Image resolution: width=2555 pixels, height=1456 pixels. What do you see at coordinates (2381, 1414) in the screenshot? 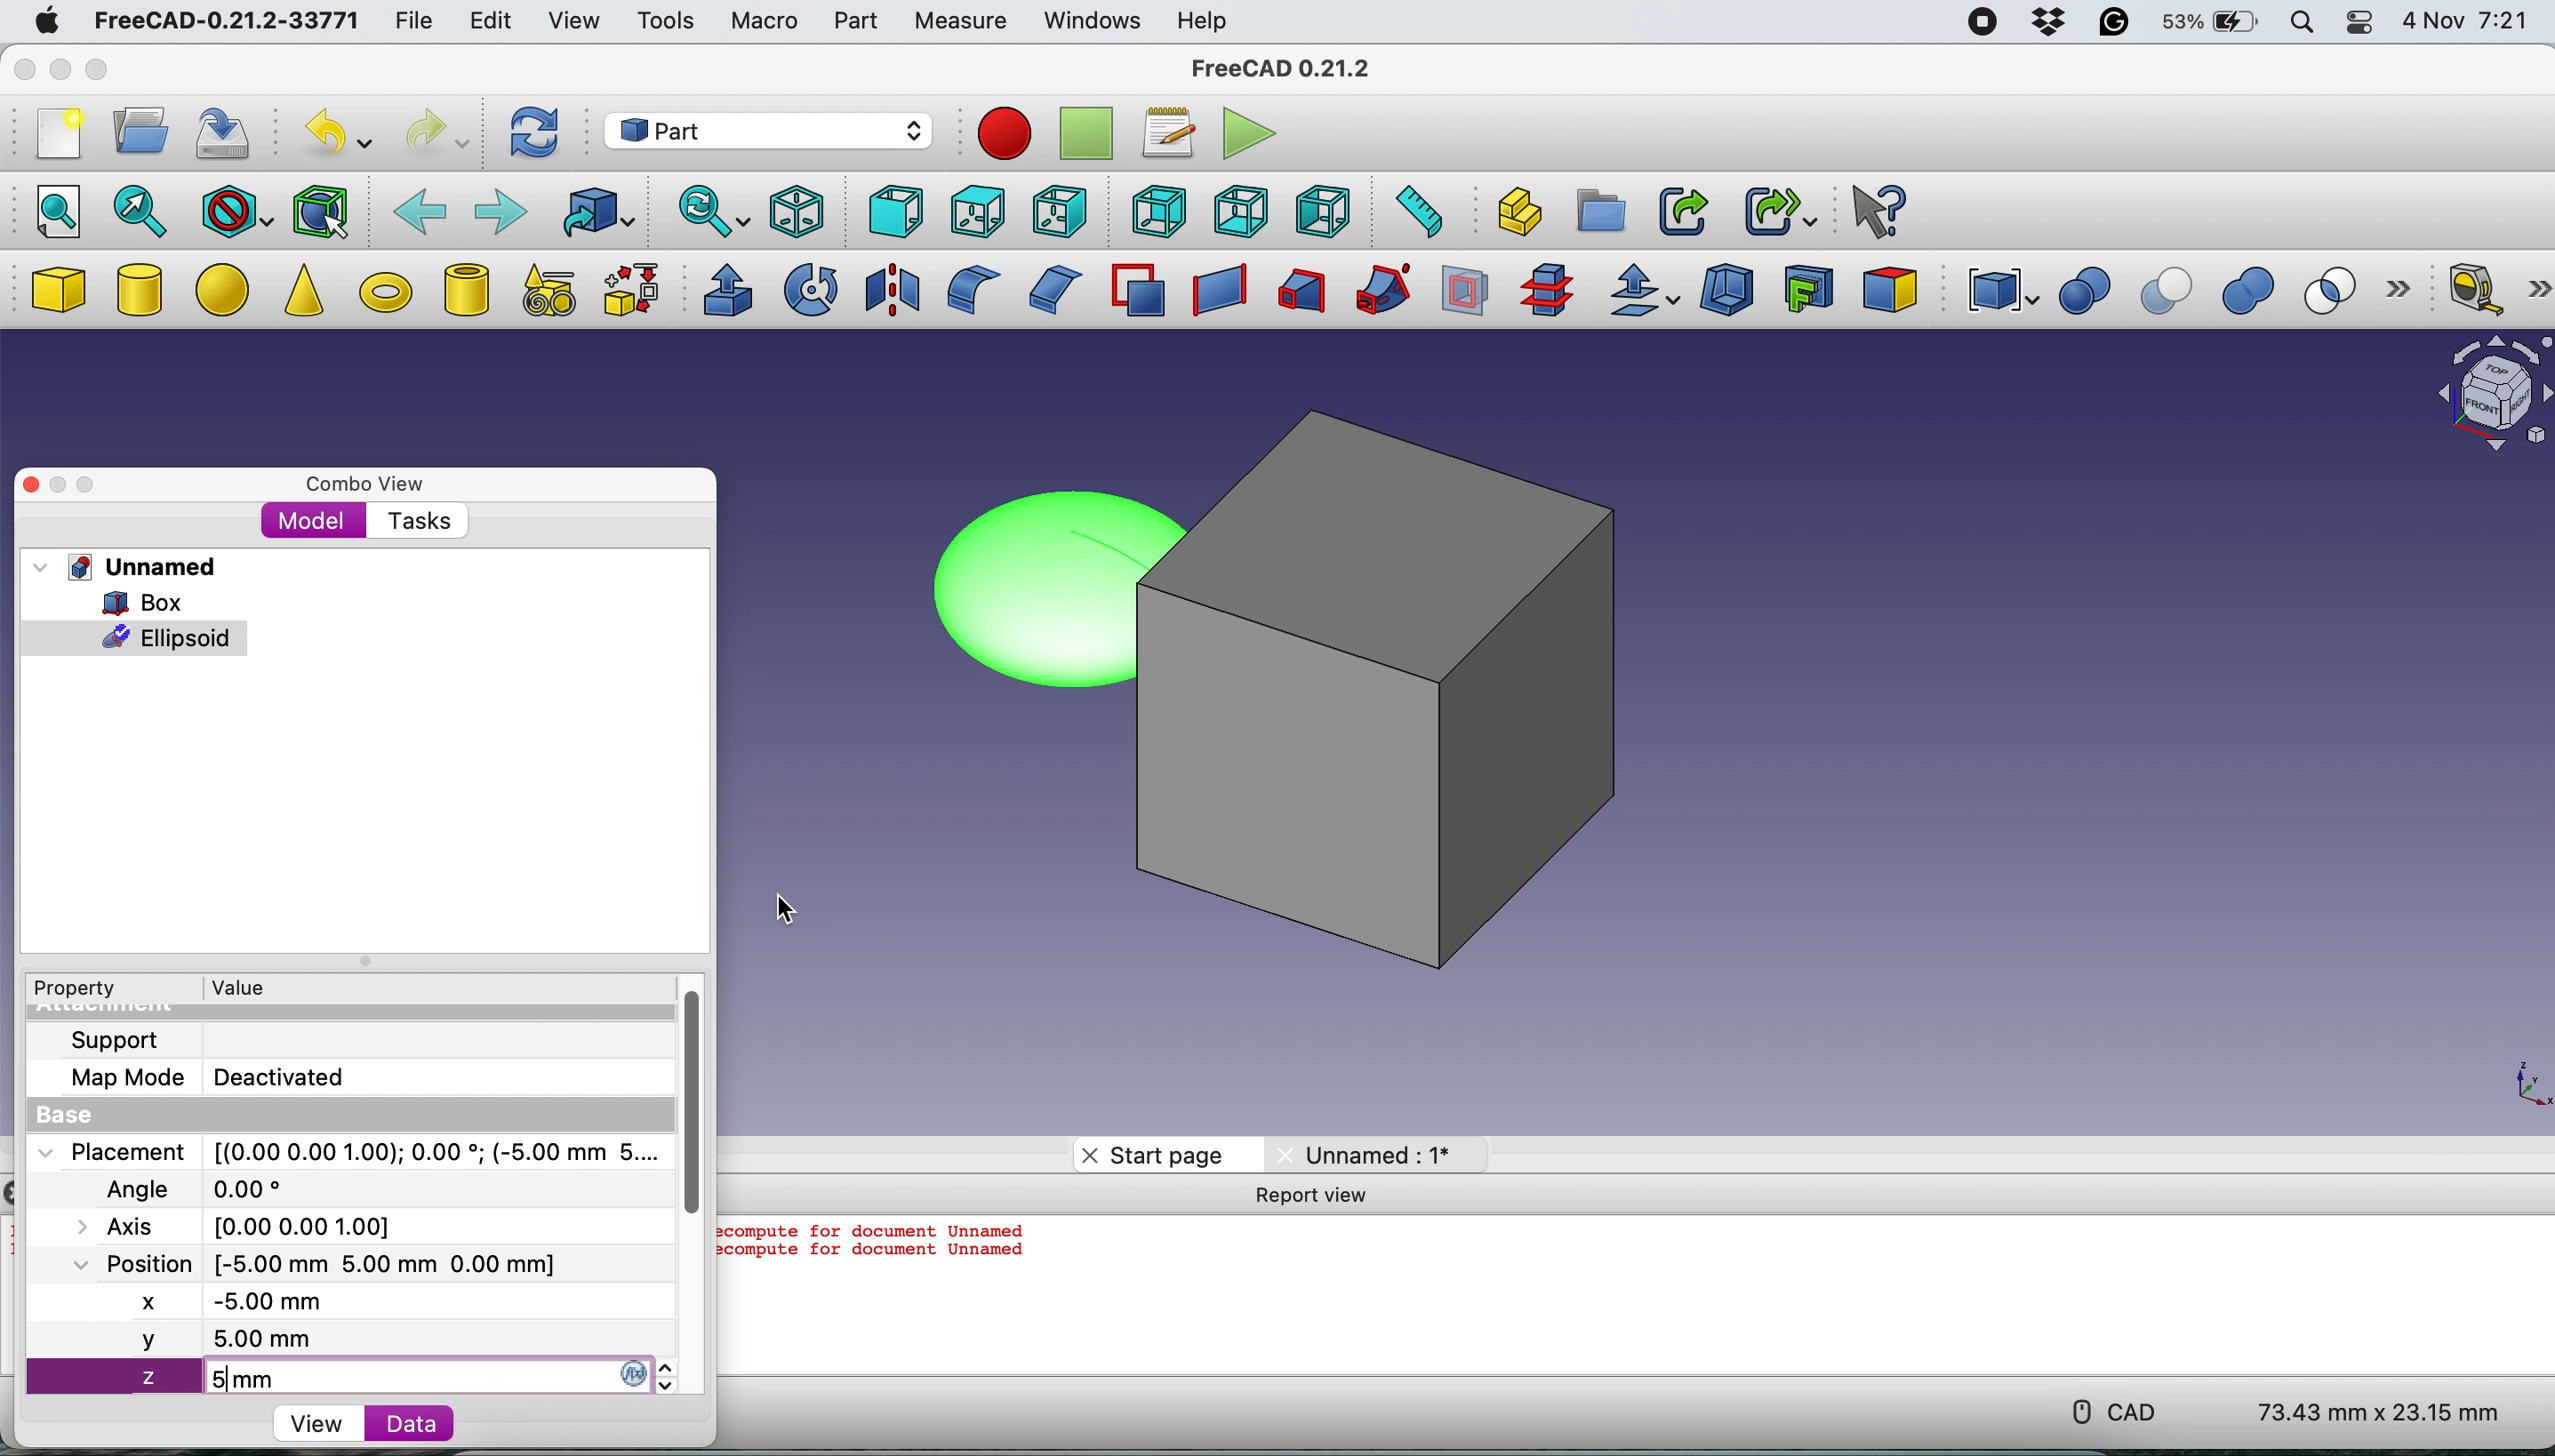
I see `73.43 mm x 23.15 mm` at bounding box center [2381, 1414].